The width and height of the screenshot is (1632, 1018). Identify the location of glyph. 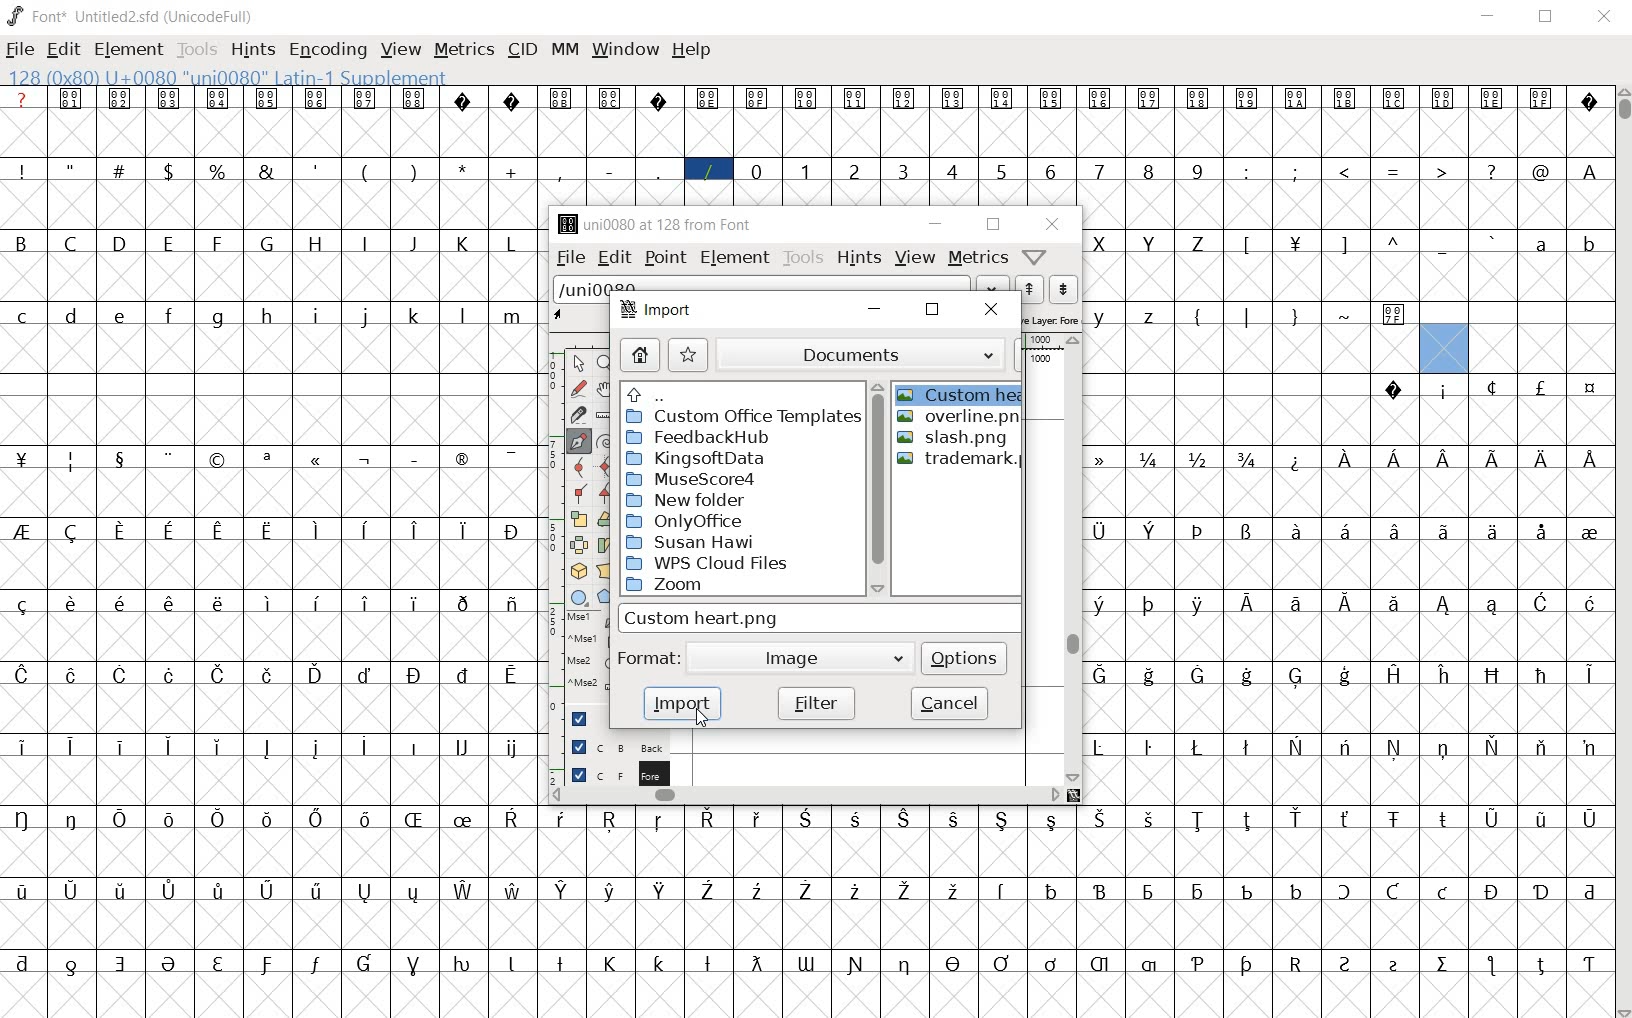
(1493, 99).